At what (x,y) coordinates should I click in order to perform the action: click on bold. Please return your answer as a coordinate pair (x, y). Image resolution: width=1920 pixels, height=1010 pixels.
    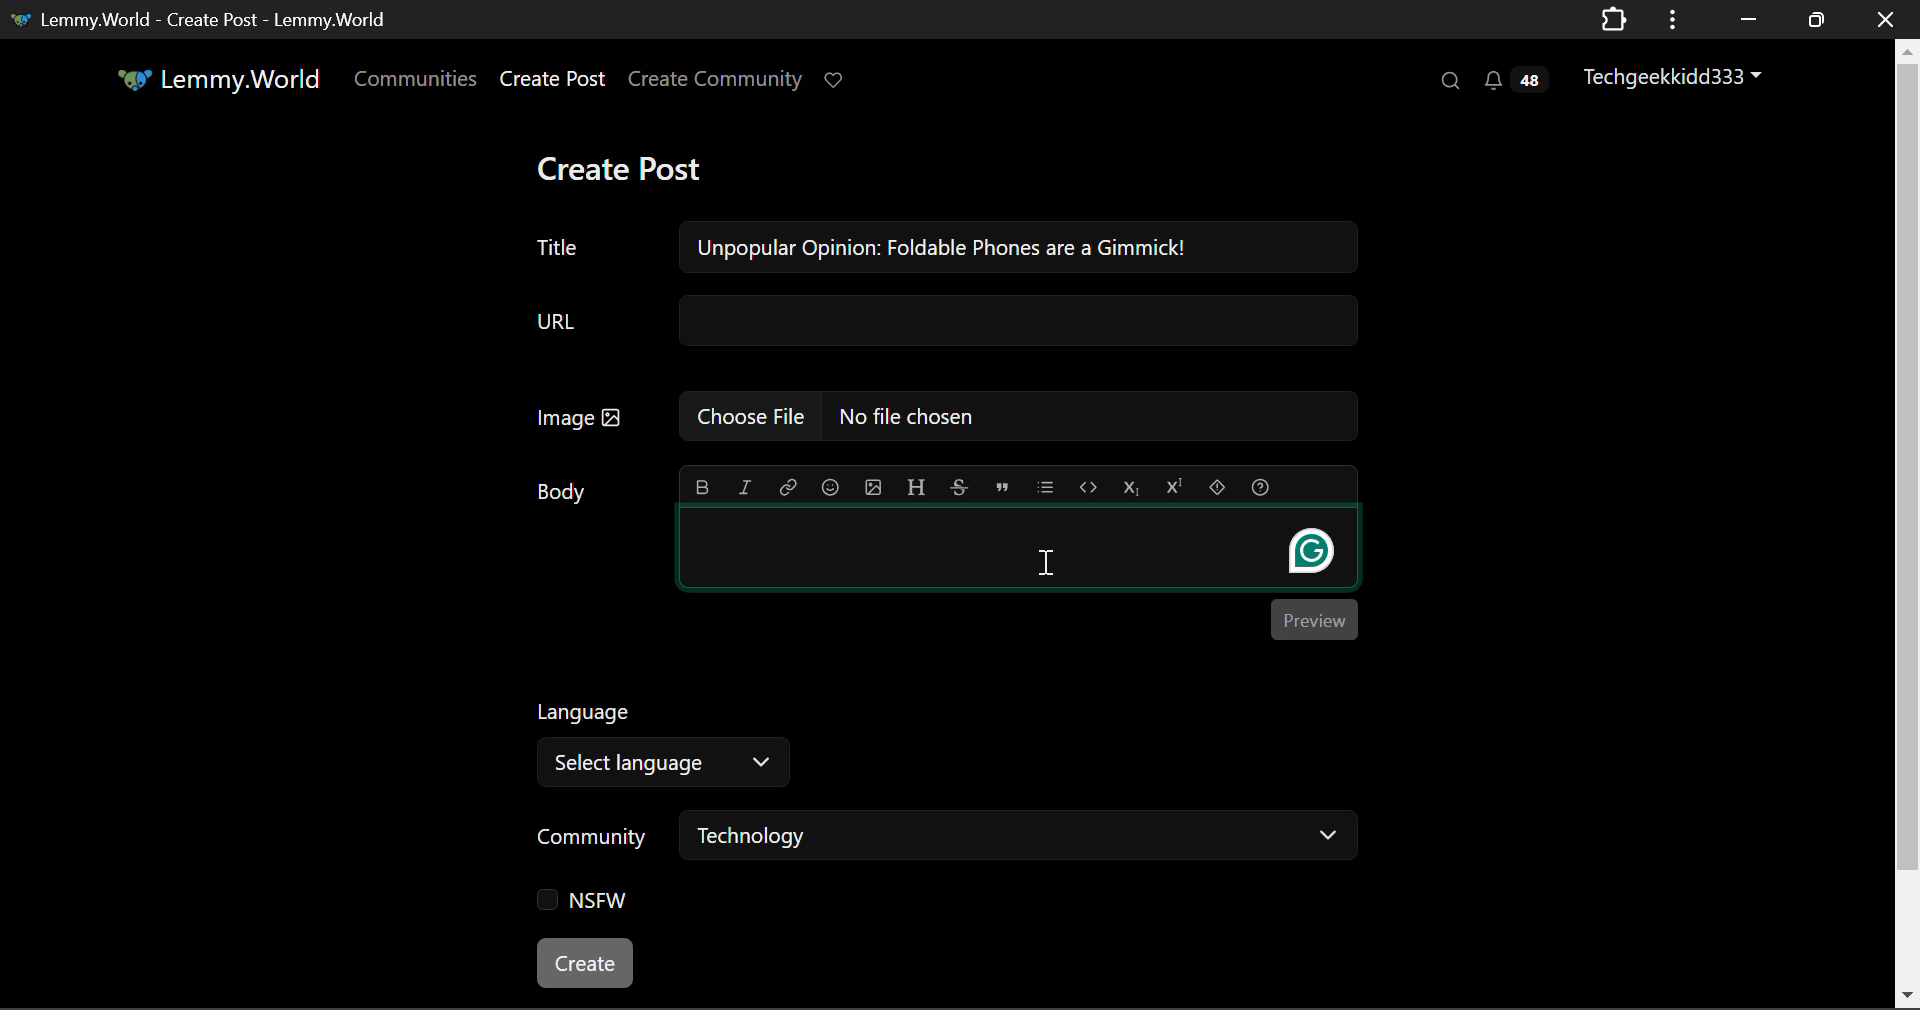
    Looking at the image, I should click on (704, 483).